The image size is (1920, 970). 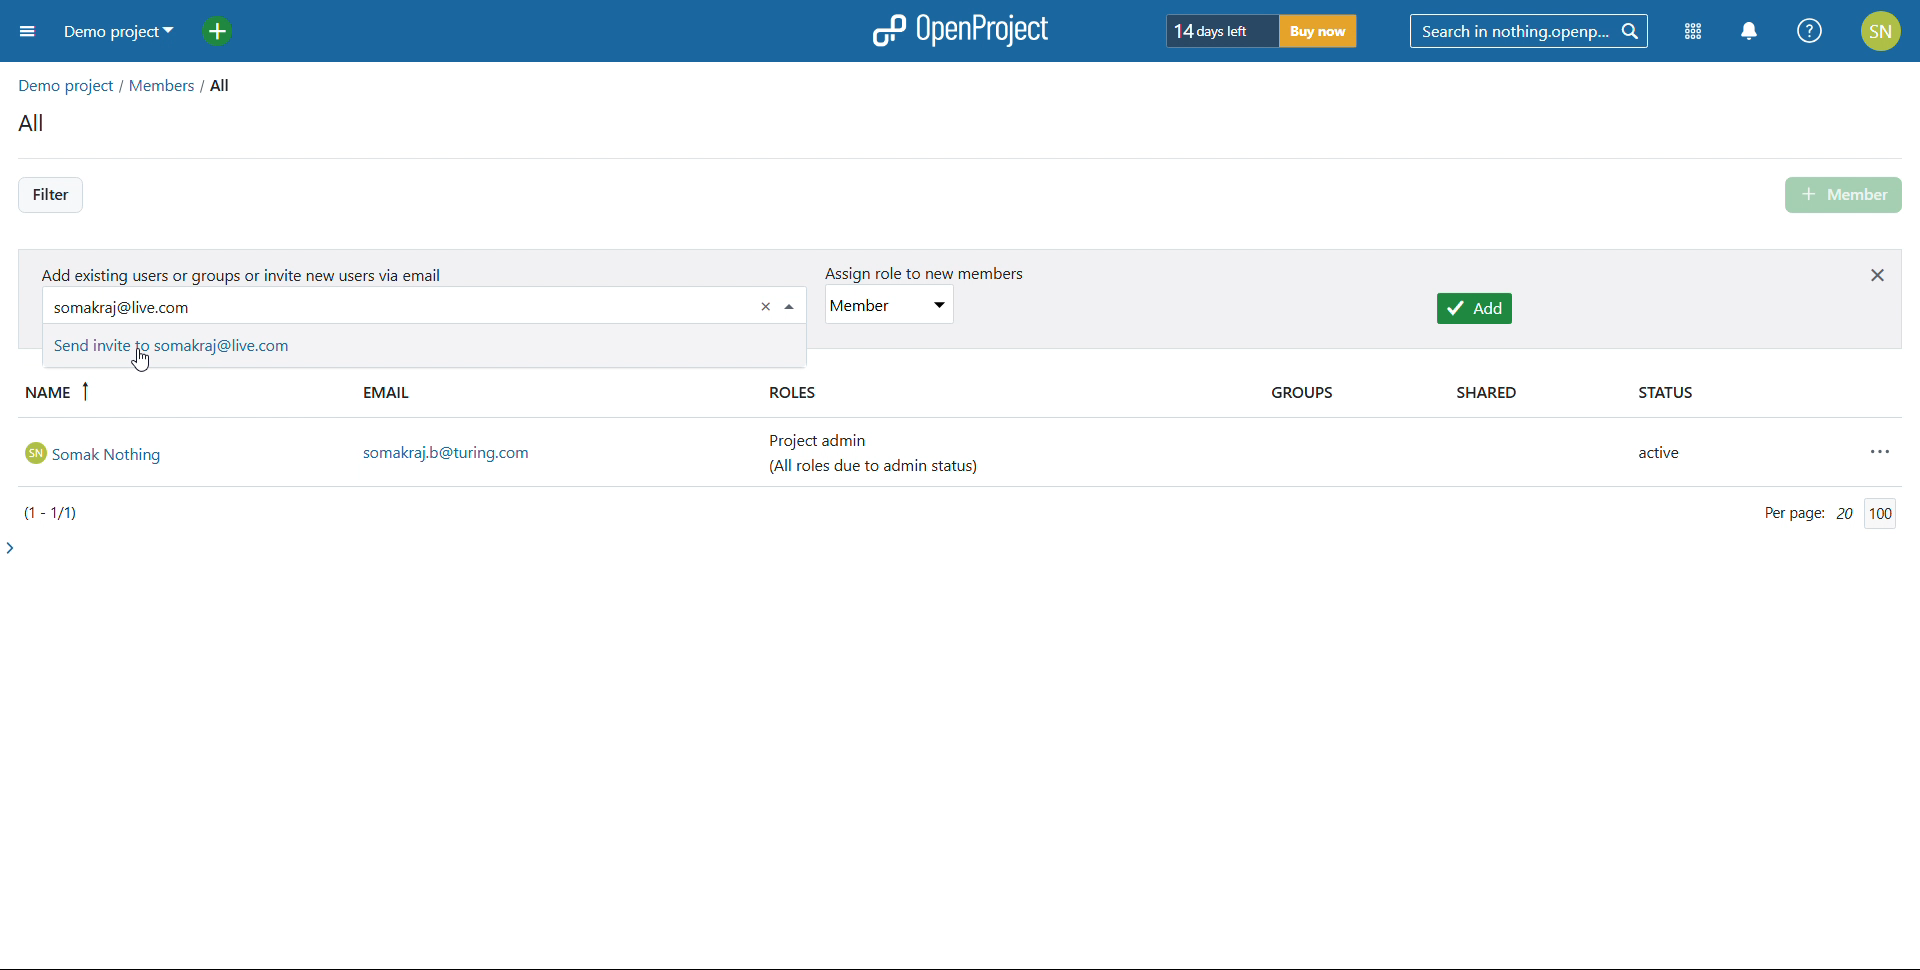 What do you see at coordinates (1341, 393) in the screenshot?
I see `groups` at bounding box center [1341, 393].